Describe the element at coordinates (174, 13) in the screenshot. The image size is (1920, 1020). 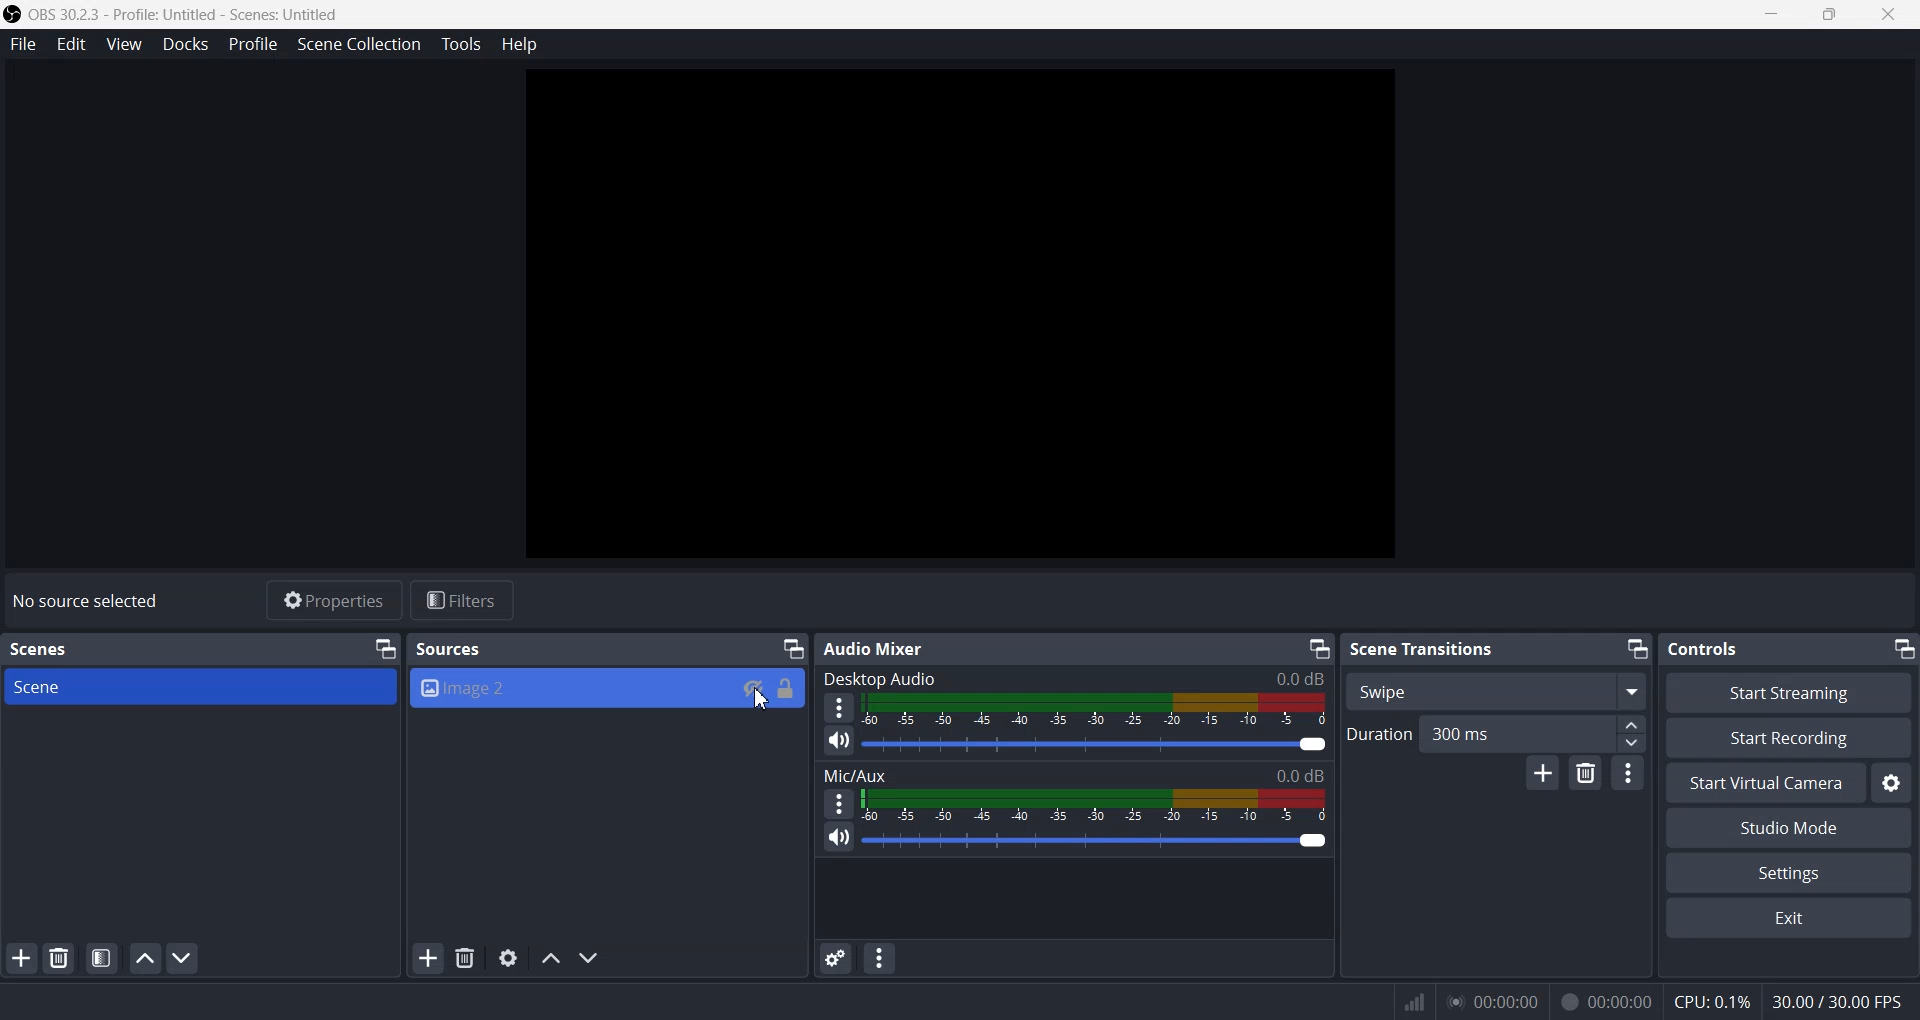
I see `OBS 30.2.3 - Profile: Untitled - Scenes: Untitled` at that location.